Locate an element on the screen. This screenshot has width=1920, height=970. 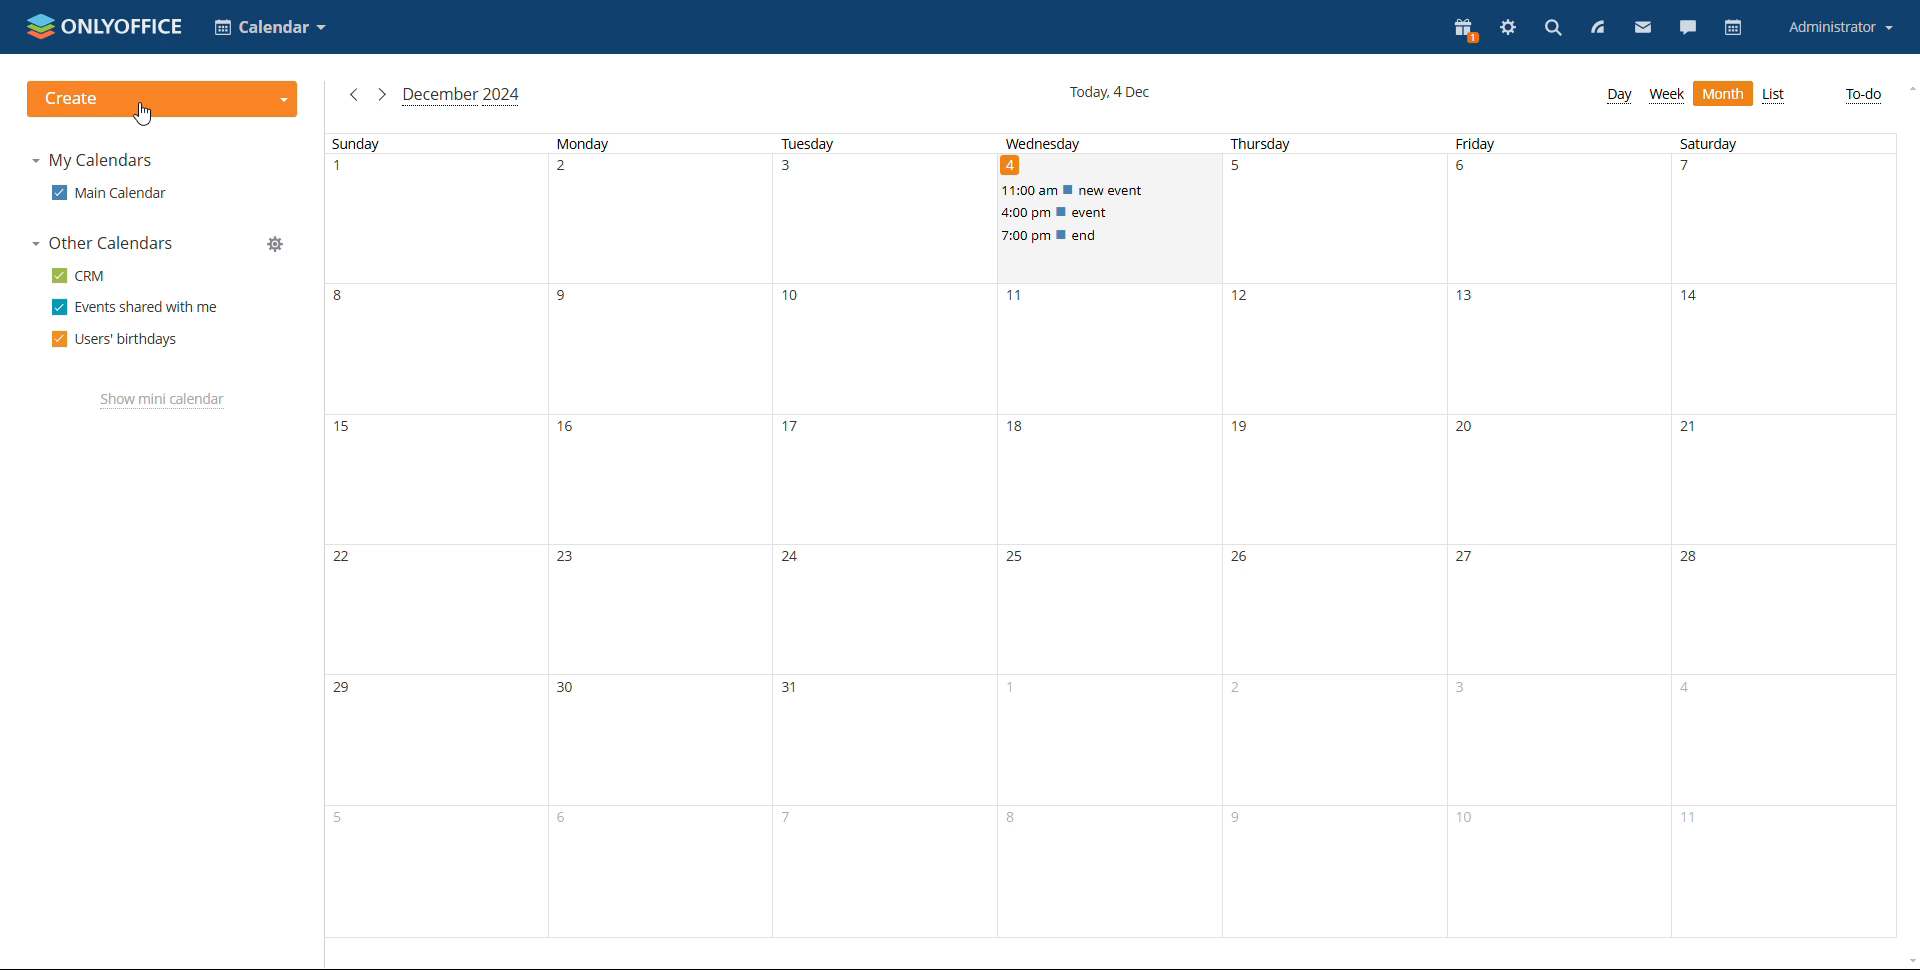
current date is located at coordinates (1109, 94).